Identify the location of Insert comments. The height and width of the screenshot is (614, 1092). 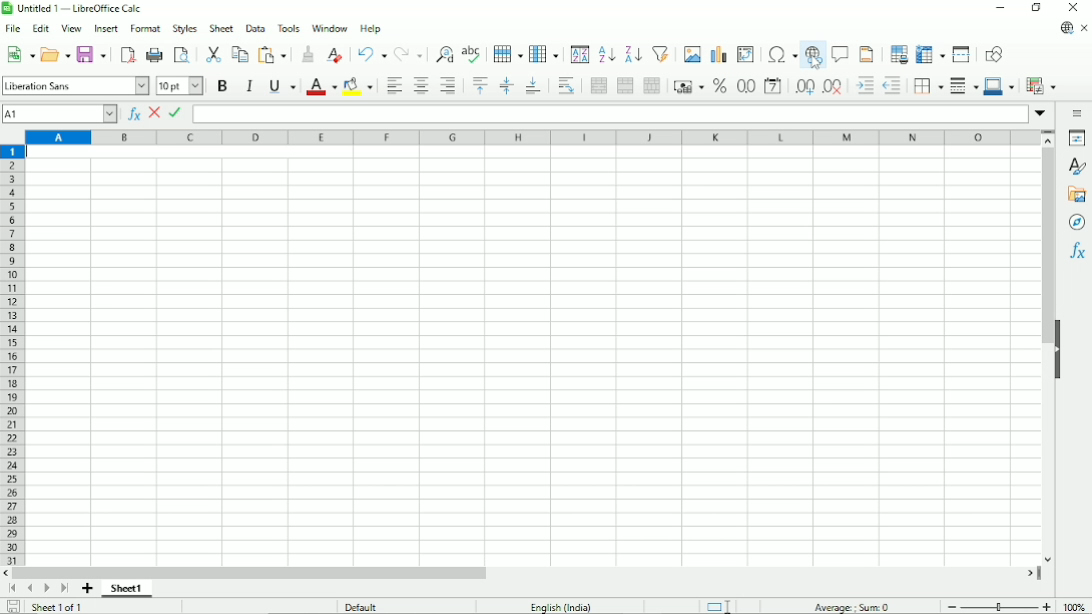
(840, 53).